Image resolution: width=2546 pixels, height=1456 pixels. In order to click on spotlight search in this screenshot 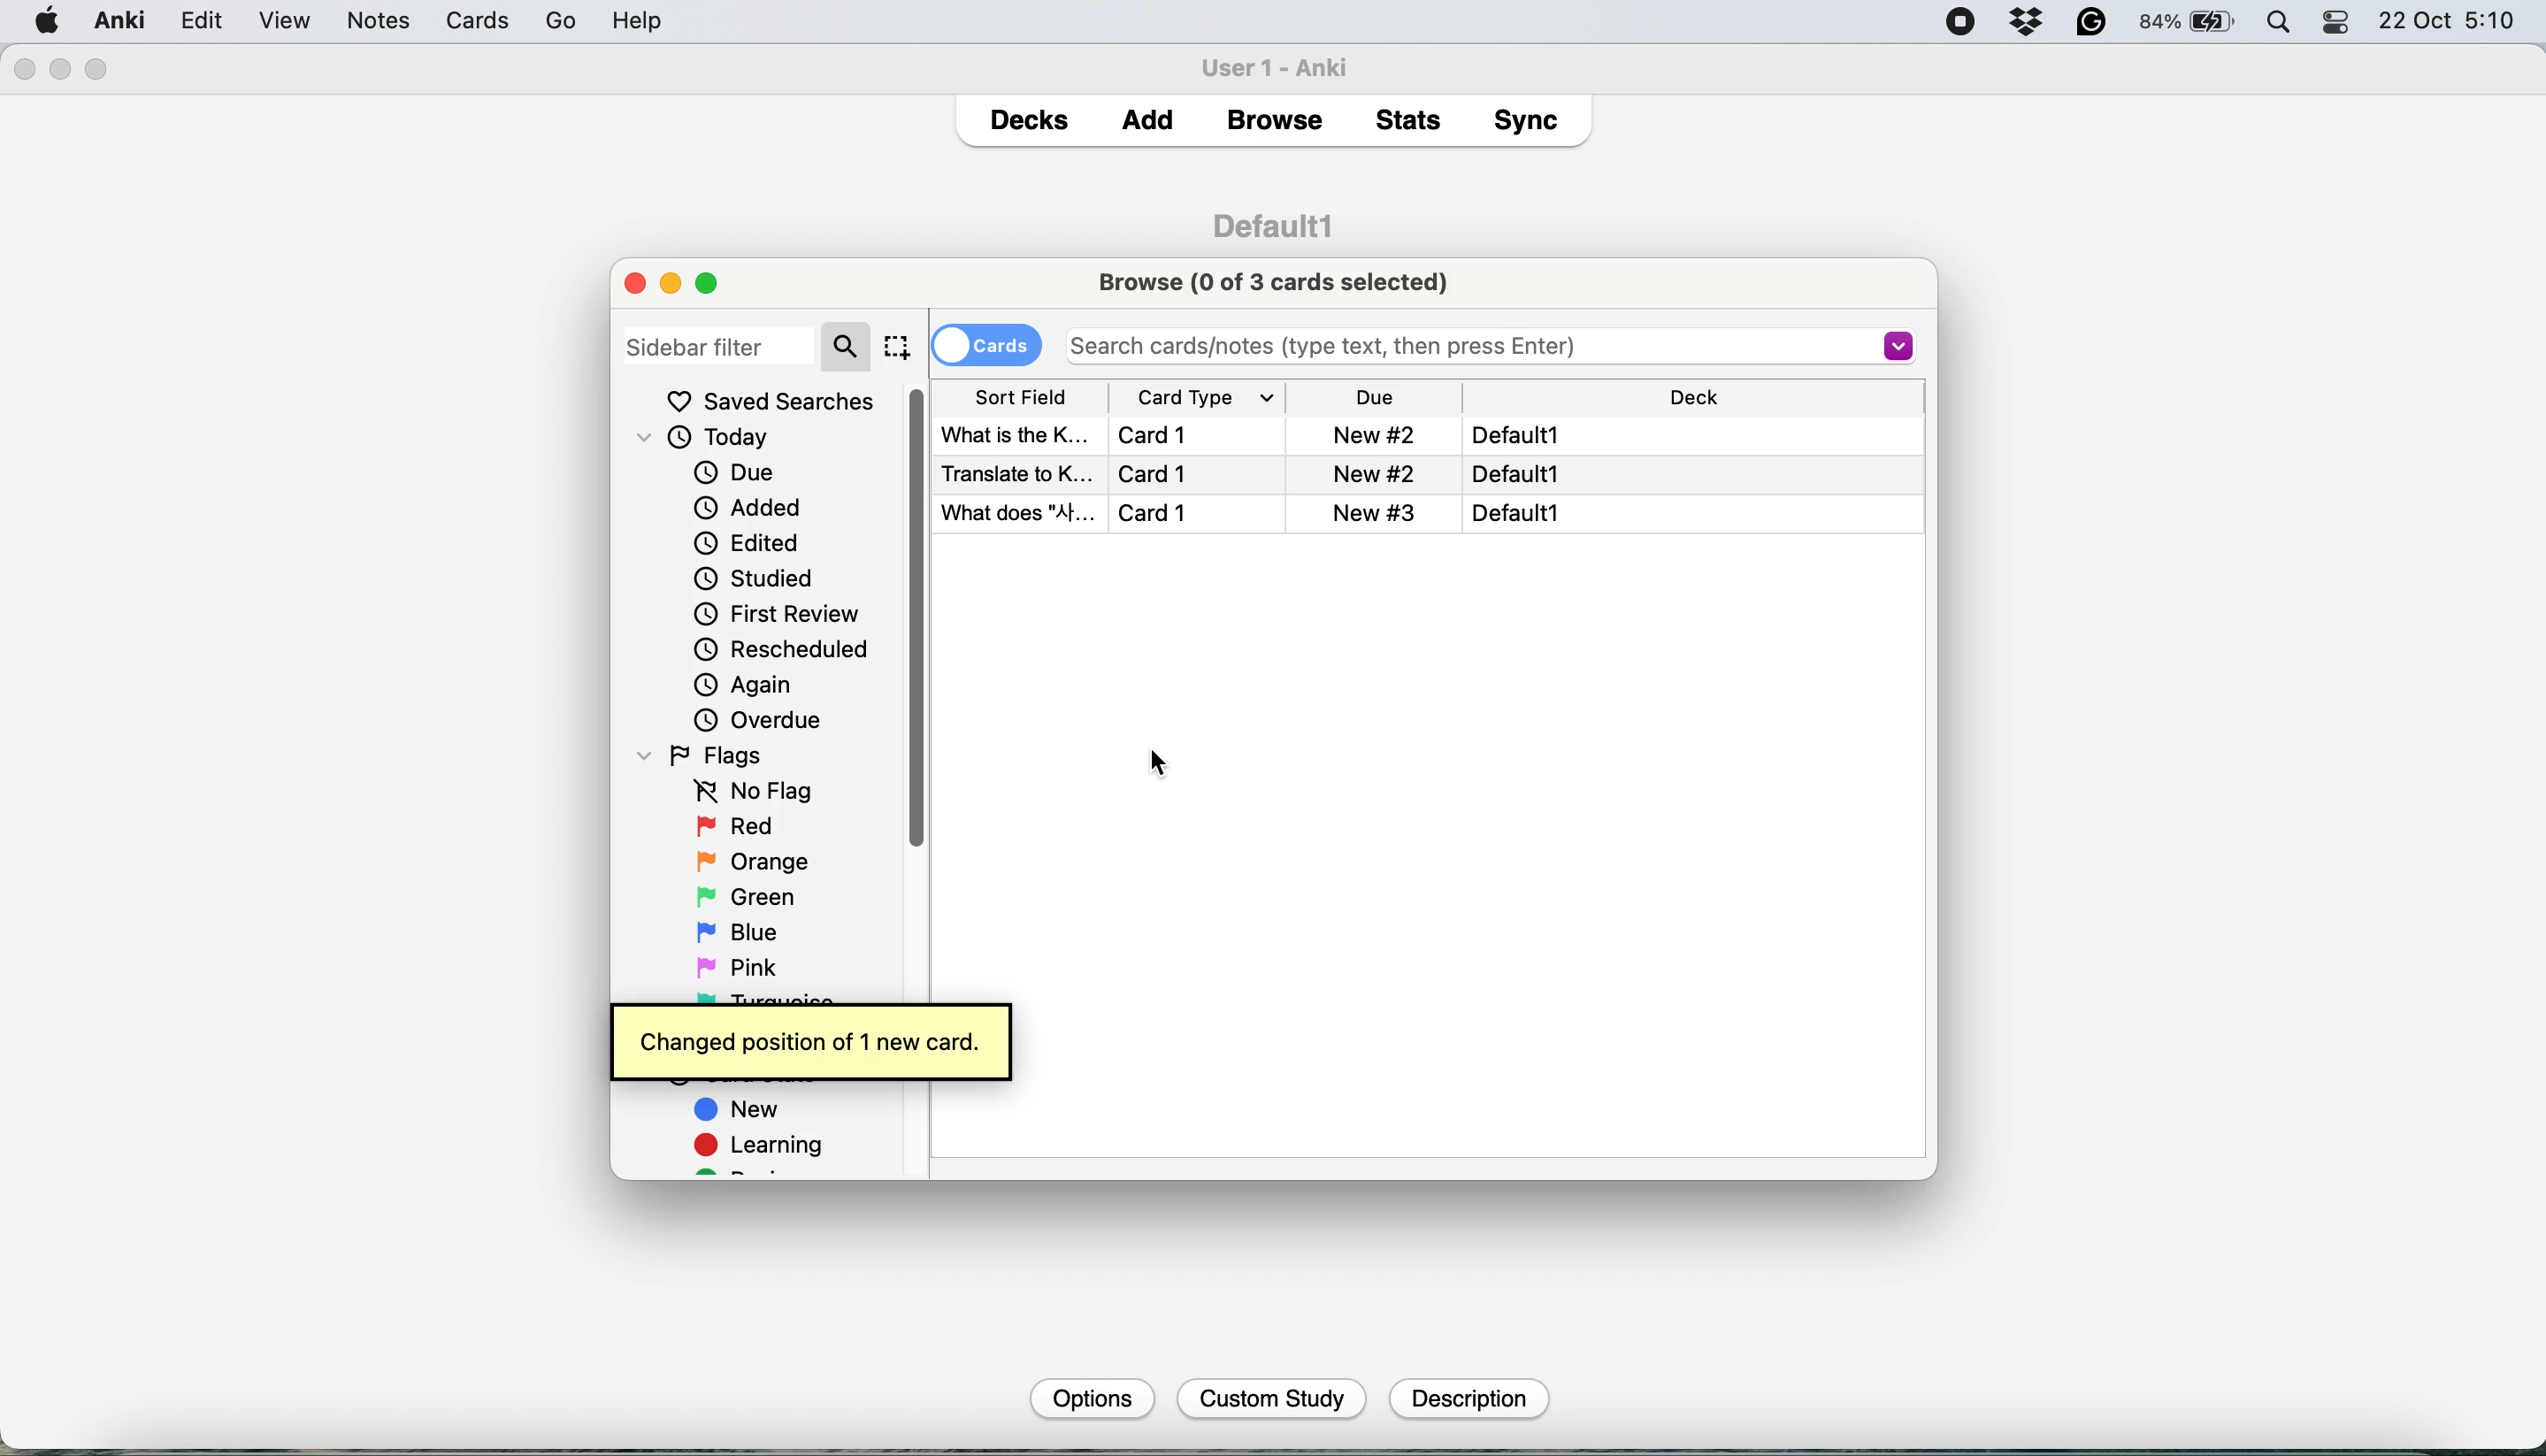, I will do `click(2284, 24)`.